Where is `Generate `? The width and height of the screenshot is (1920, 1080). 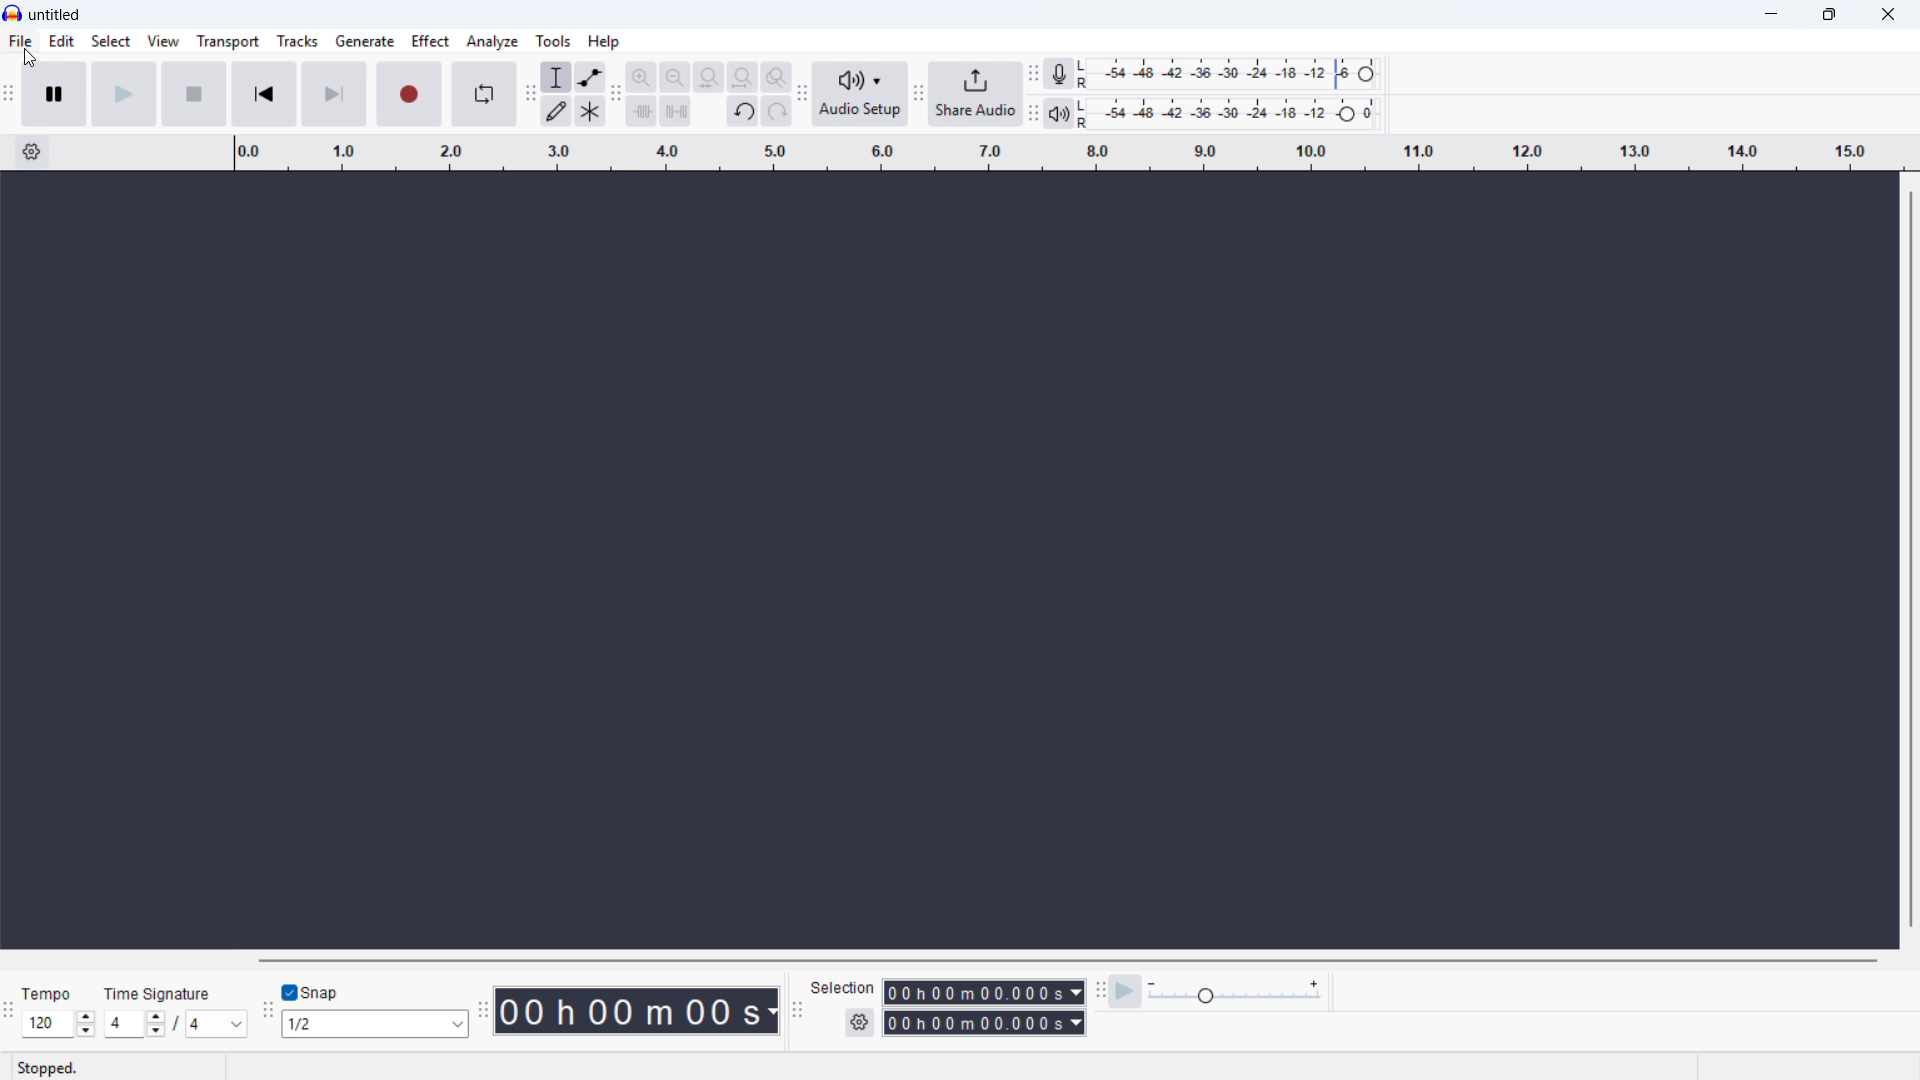 Generate  is located at coordinates (364, 41).